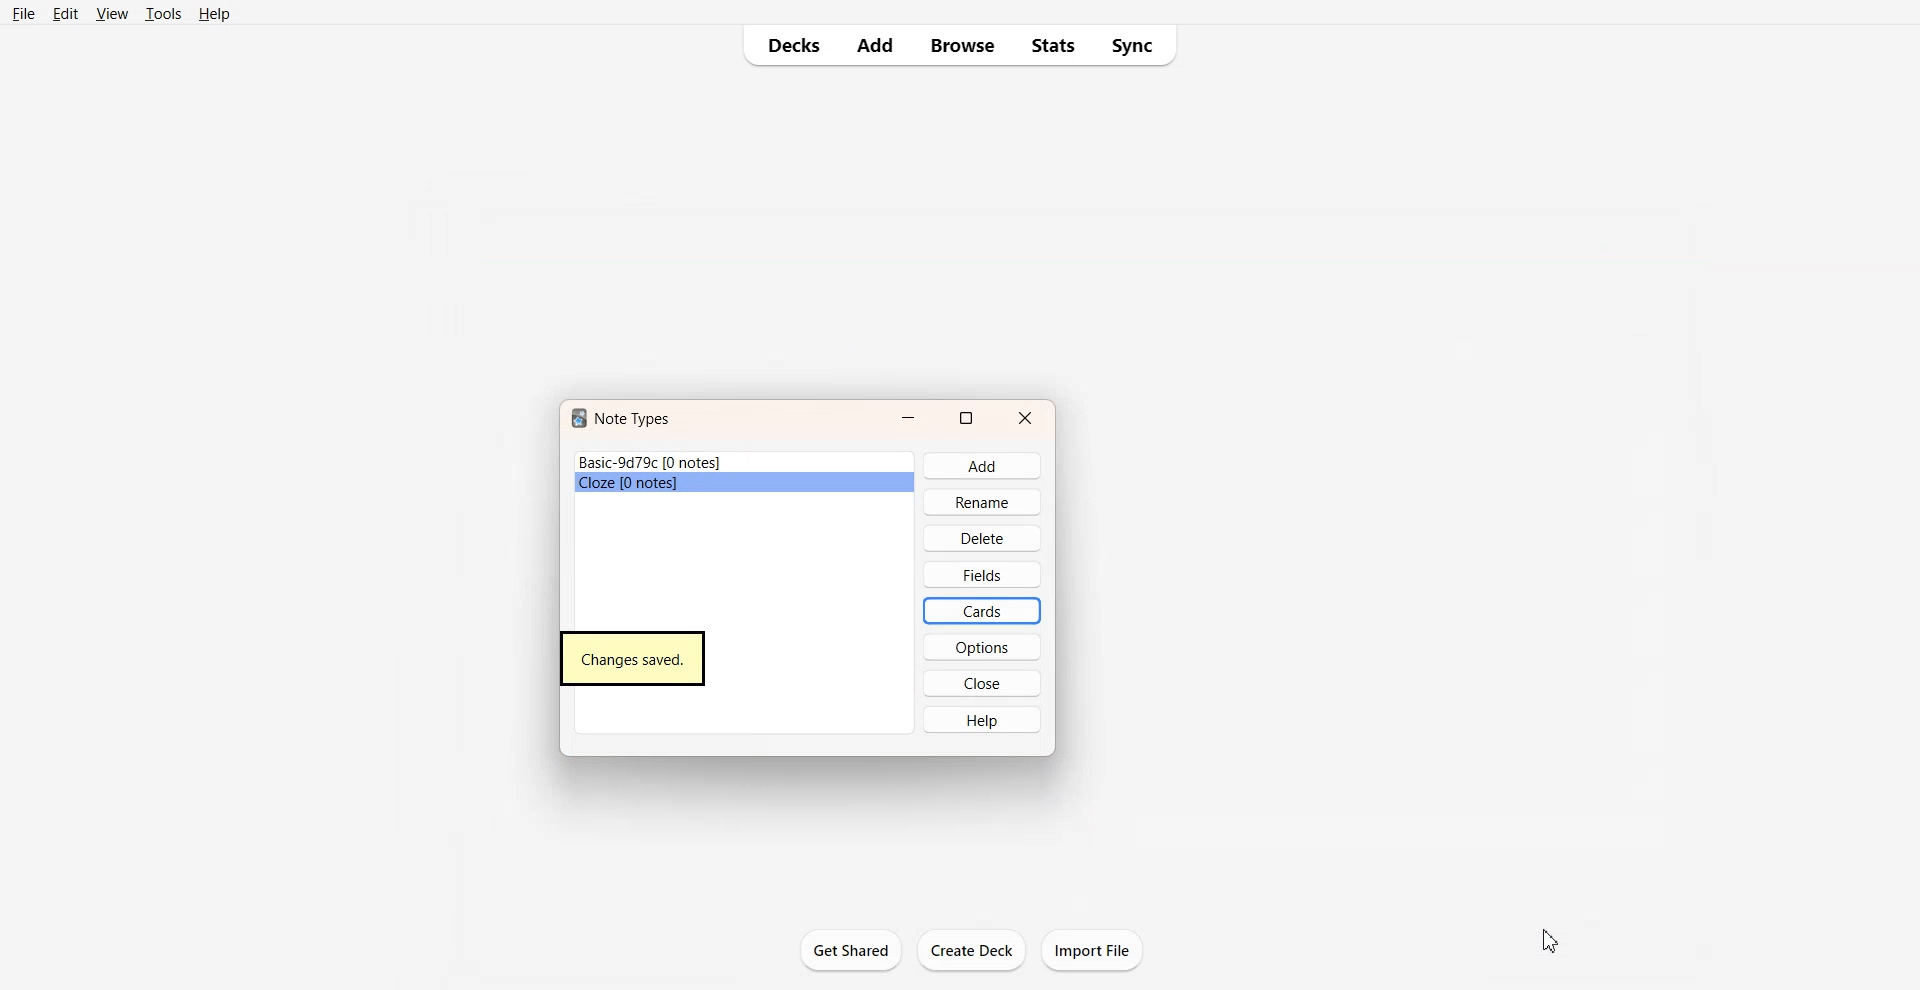  Describe the element at coordinates (907, 414) in the screenshot. I see `minimize` at that location.